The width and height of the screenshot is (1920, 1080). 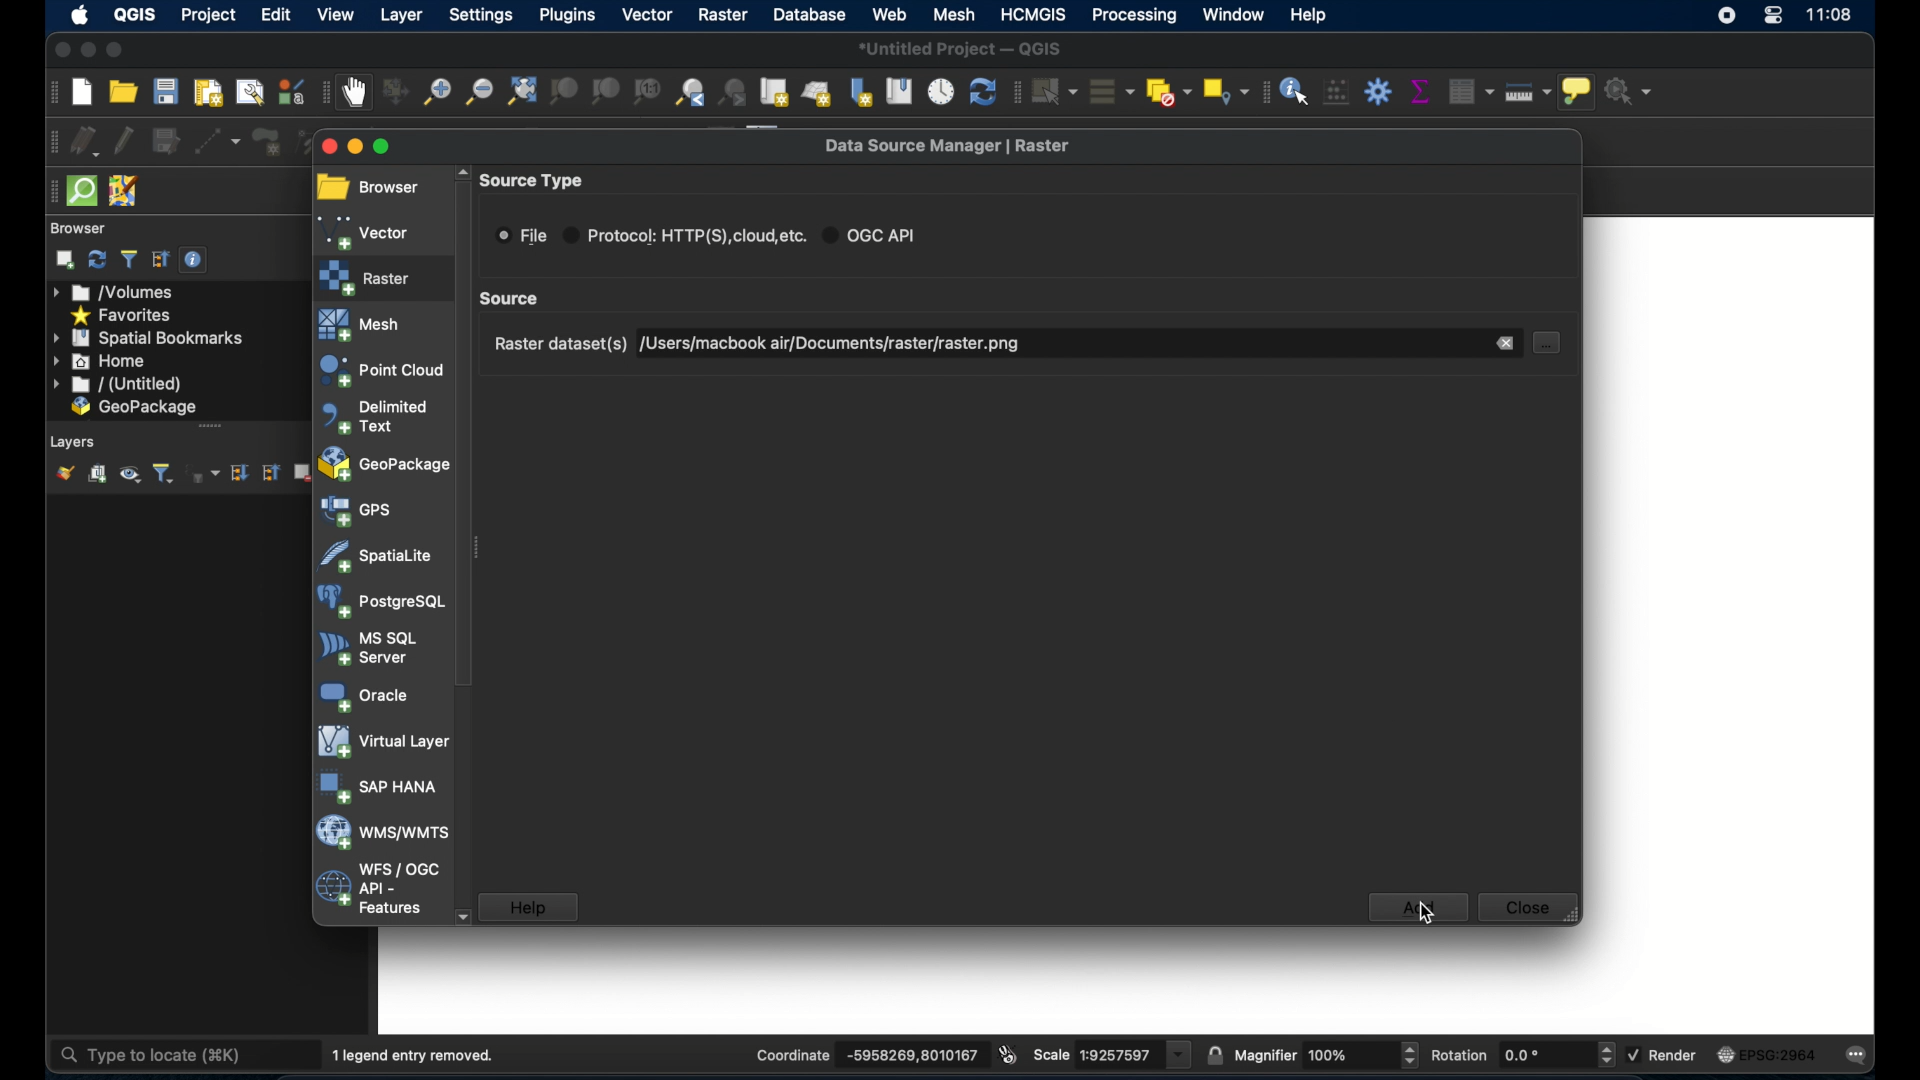 What do you see at coordinates (377, 890) in the screenshot?
I see `wfs/ogc api - features` at bounding box center [377, 890].